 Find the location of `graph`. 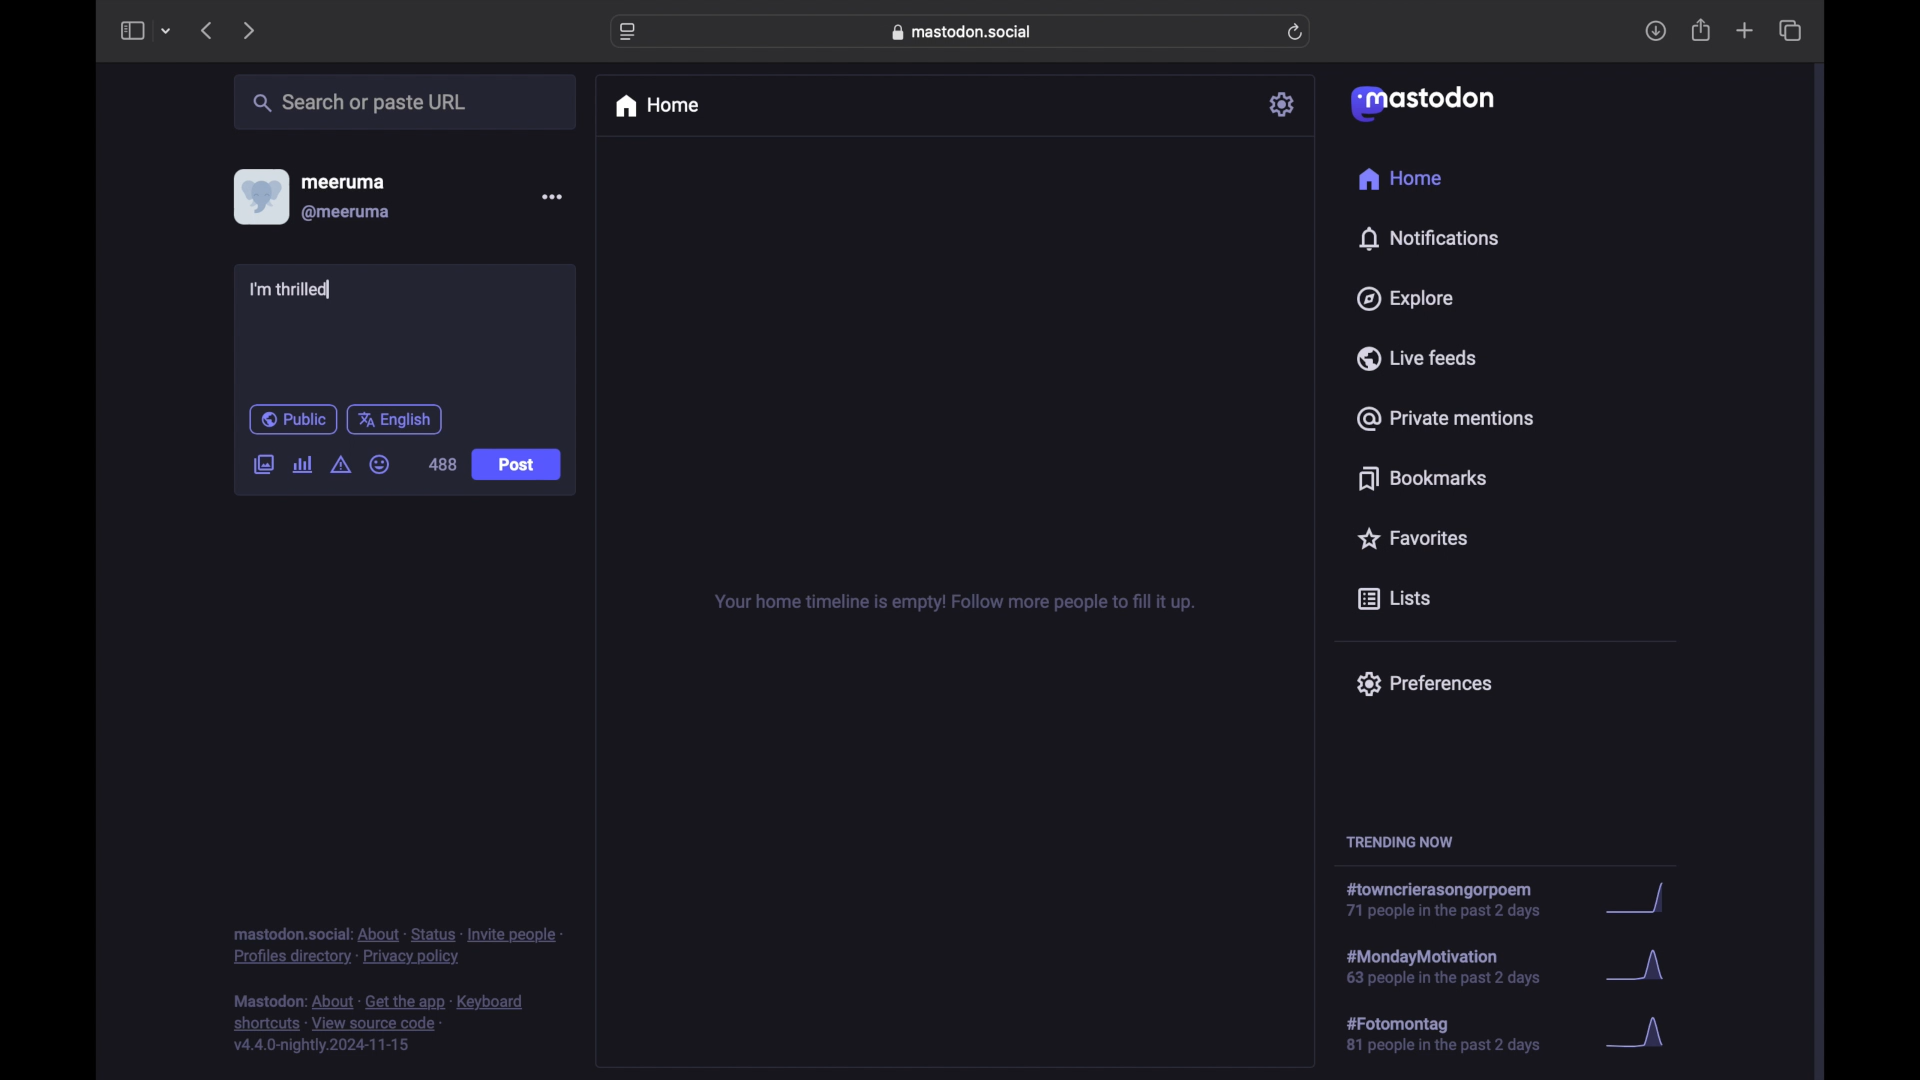

graph is located at coordinates (1642, 1034).